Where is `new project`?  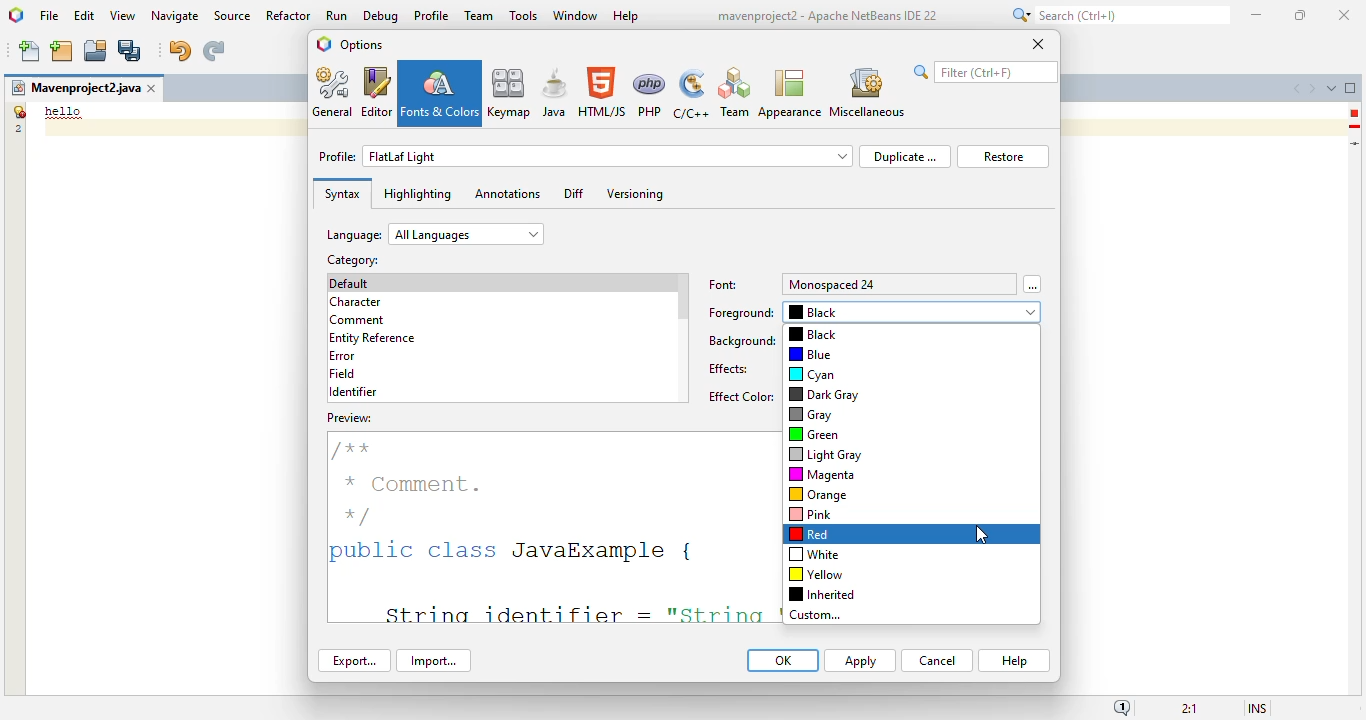
new project is located at coordinates (61, 51).